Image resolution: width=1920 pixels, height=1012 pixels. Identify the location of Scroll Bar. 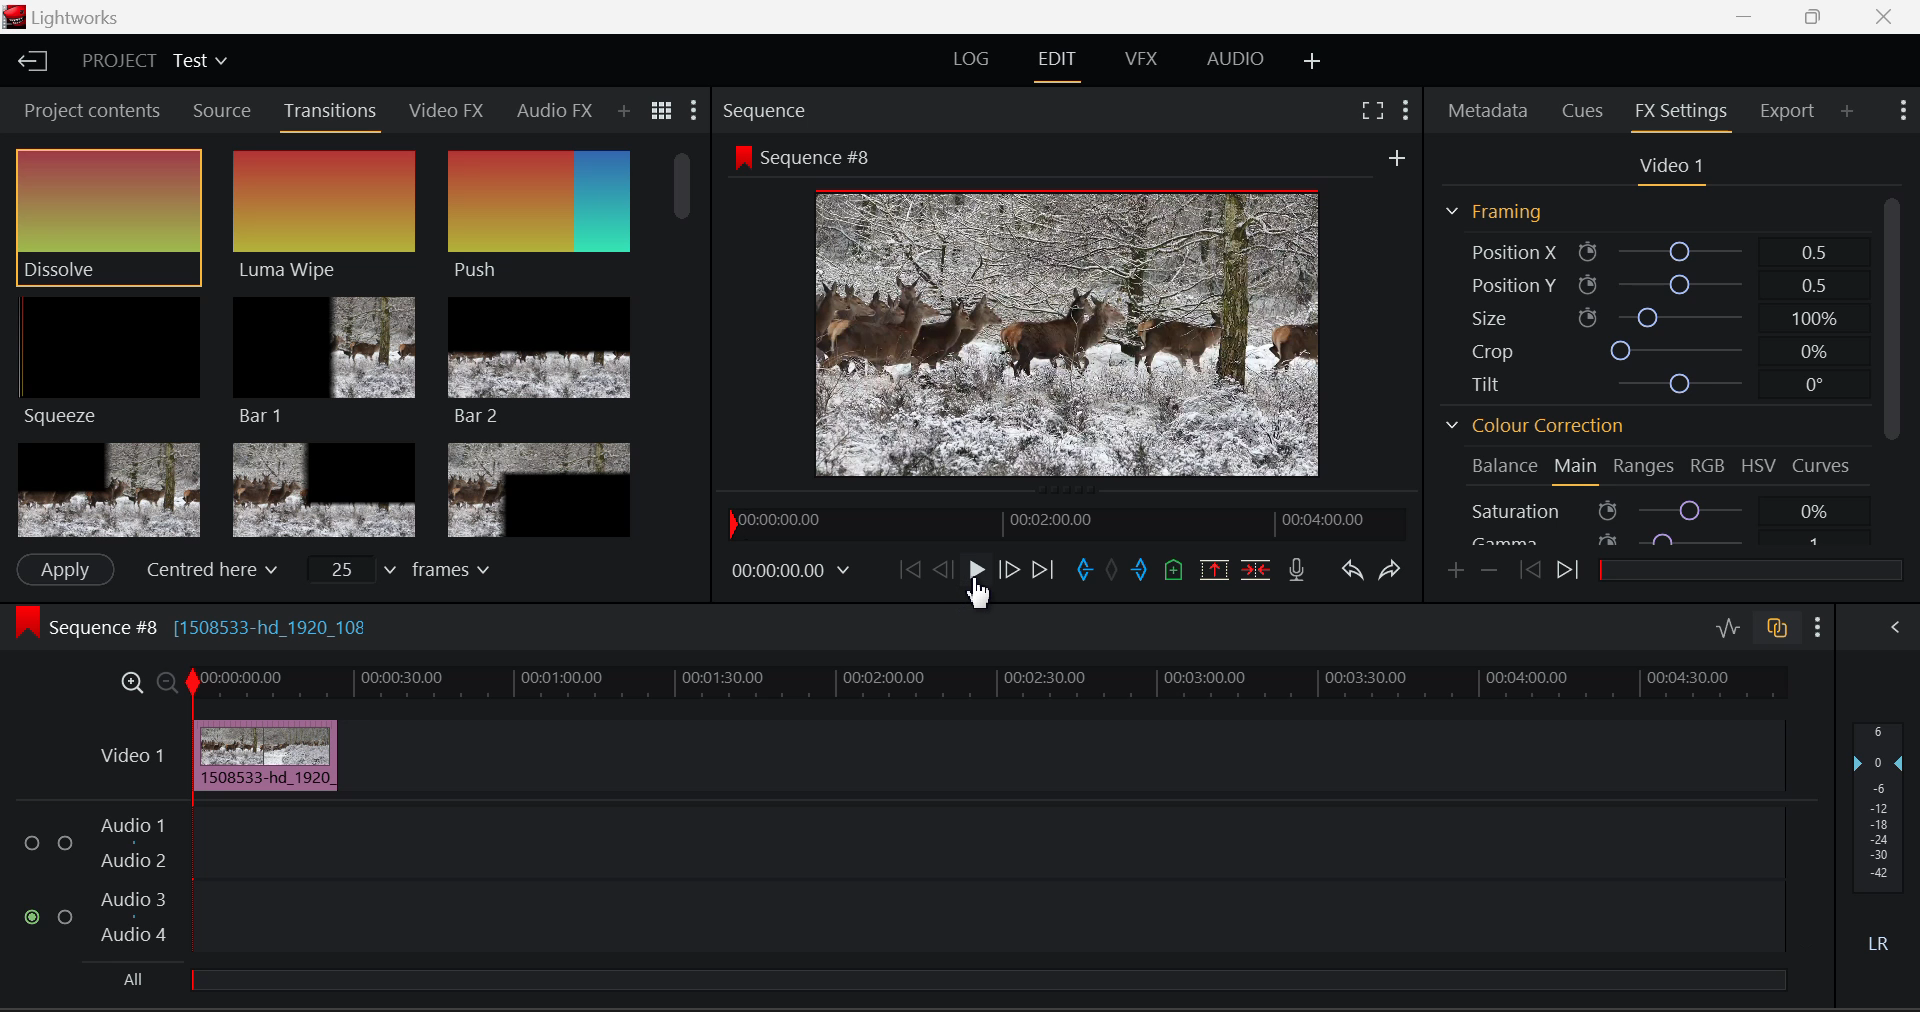
(687, 339).